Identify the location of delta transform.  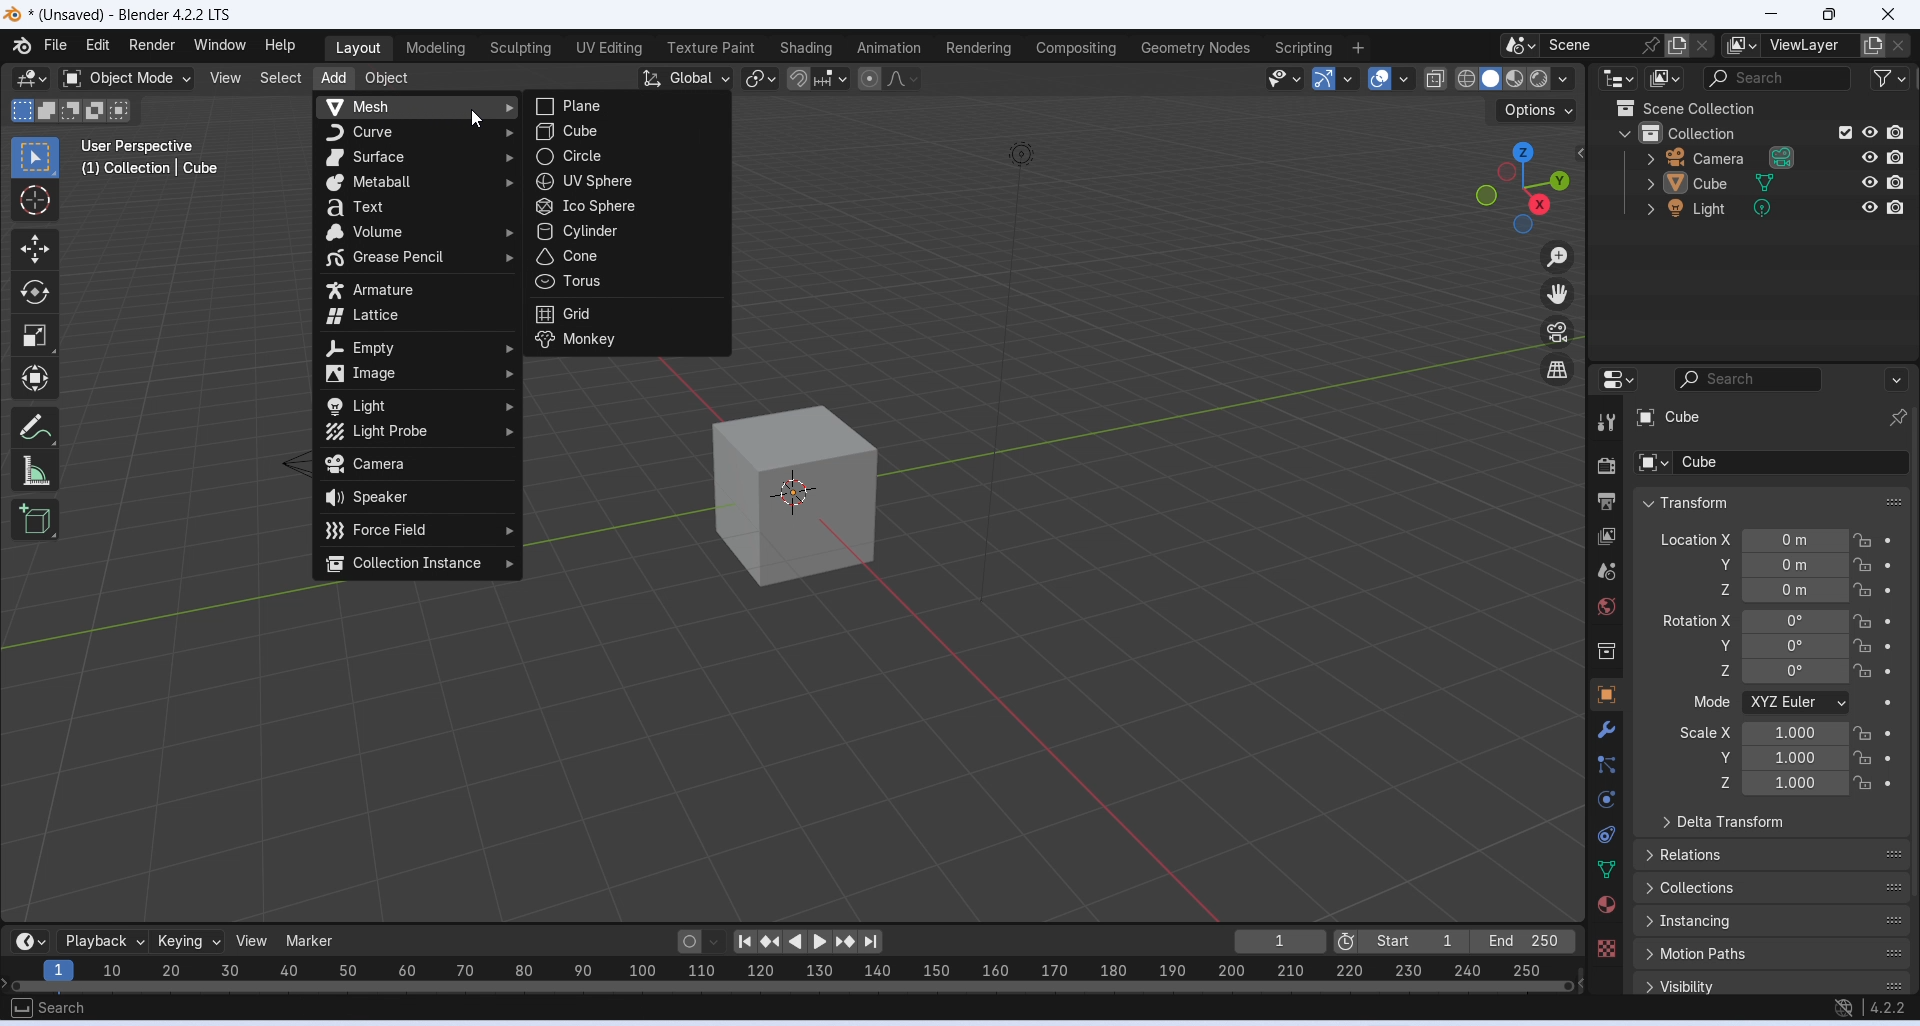
(1771, 822).